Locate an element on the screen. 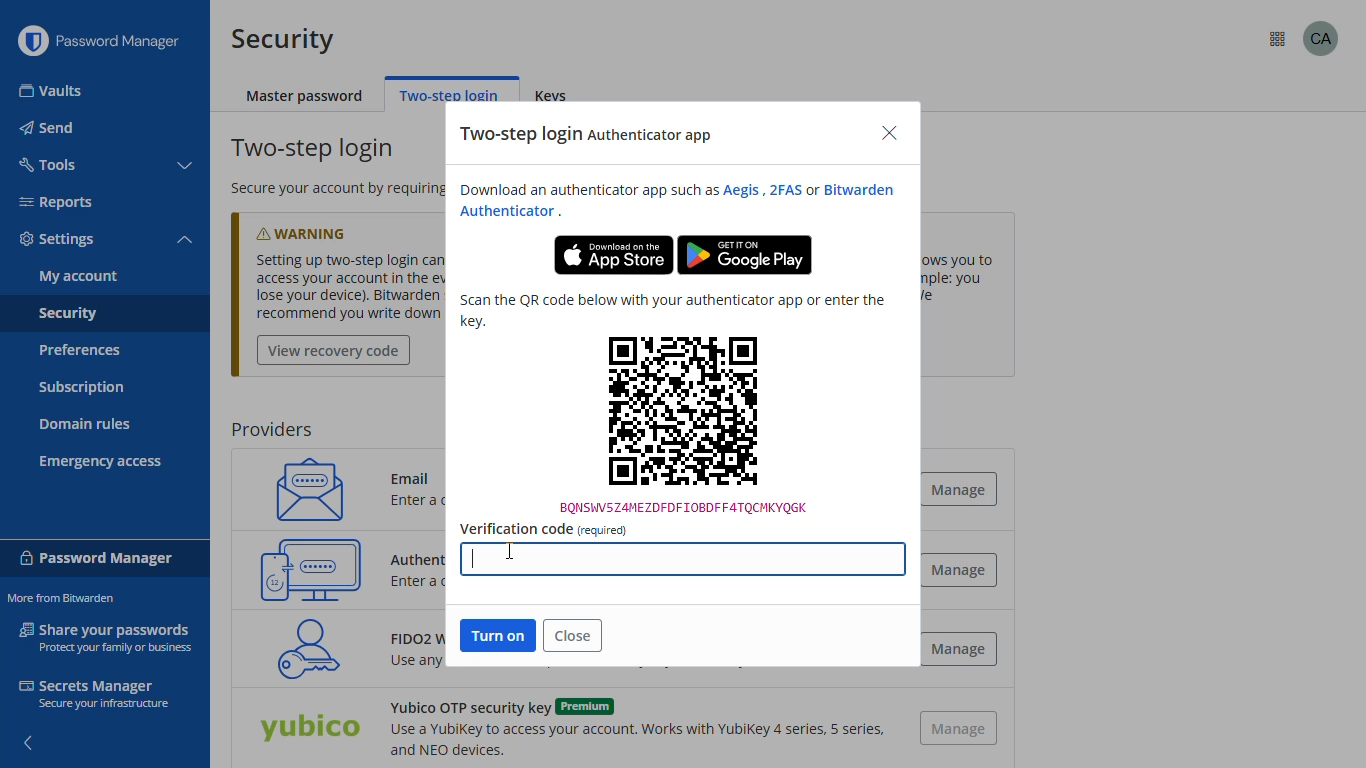  hide is located at coordinates (26, 737).